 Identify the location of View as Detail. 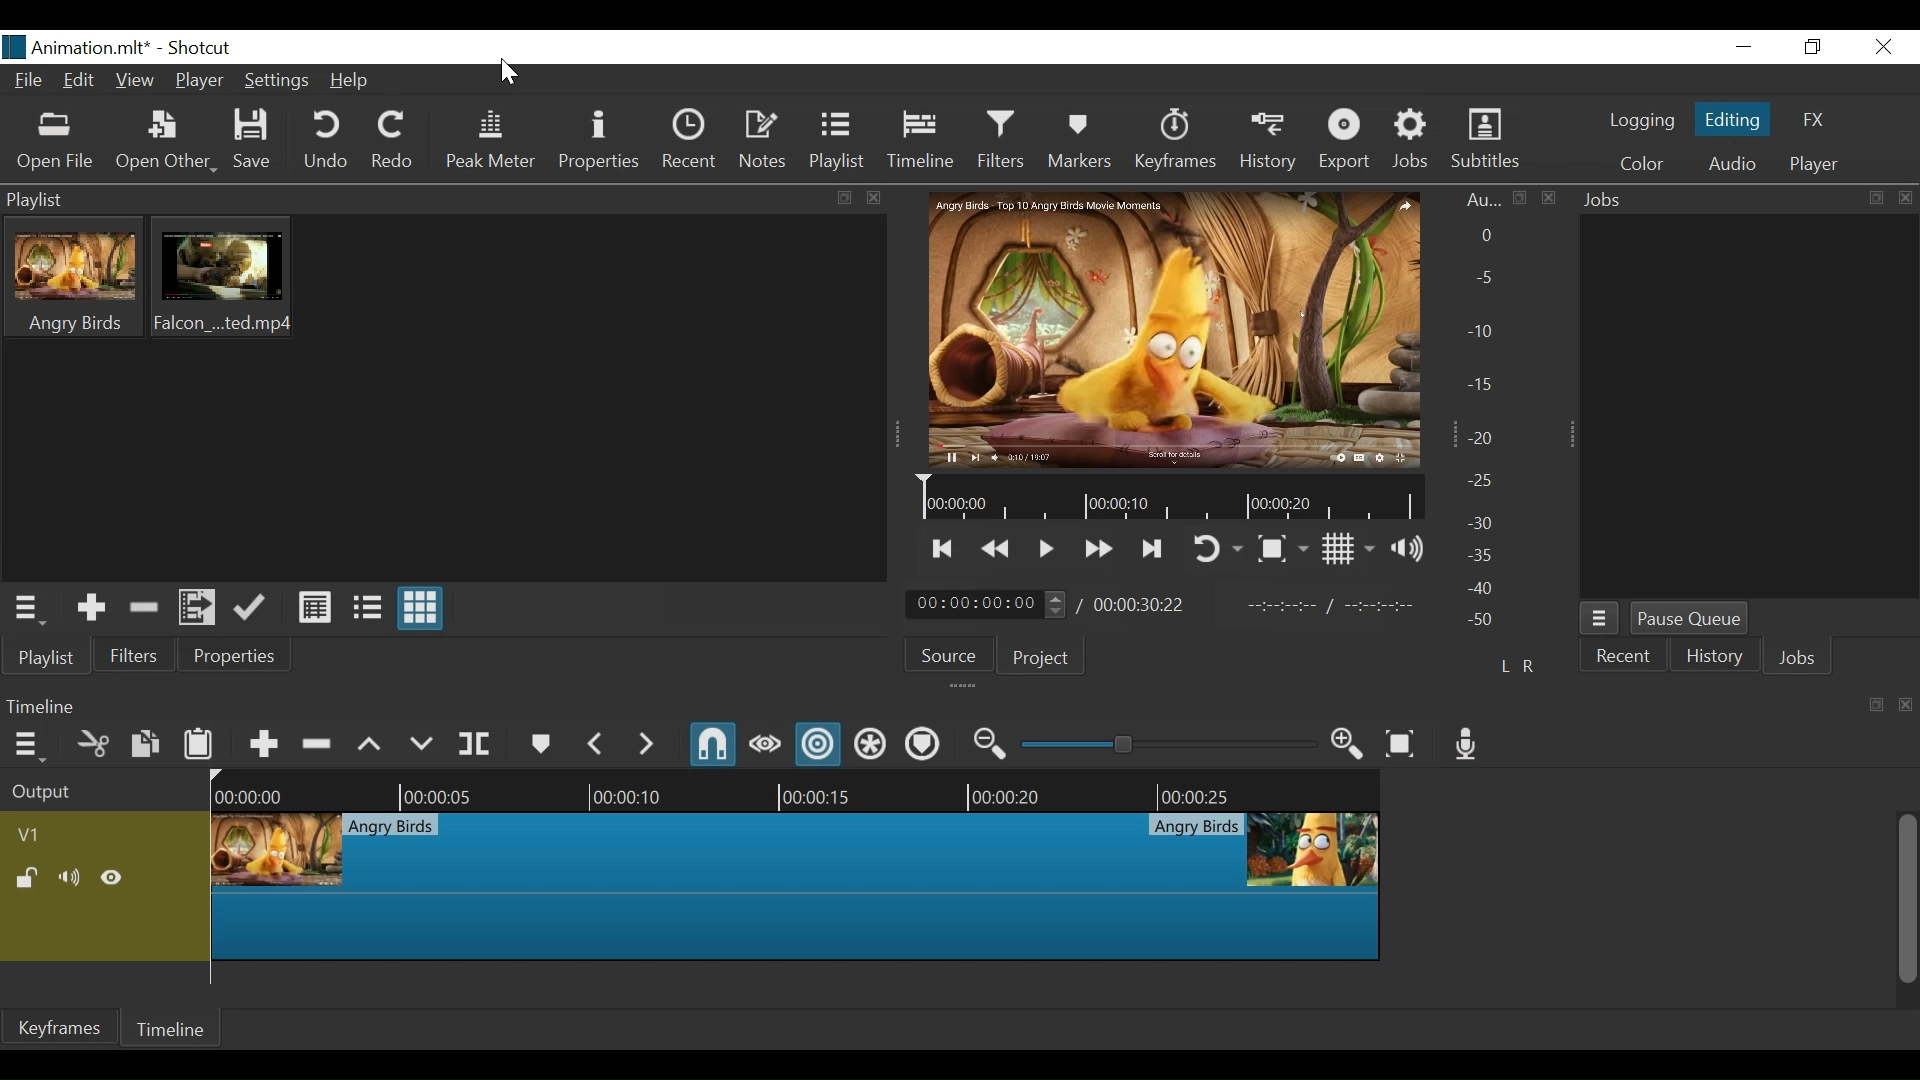
(314, 609).